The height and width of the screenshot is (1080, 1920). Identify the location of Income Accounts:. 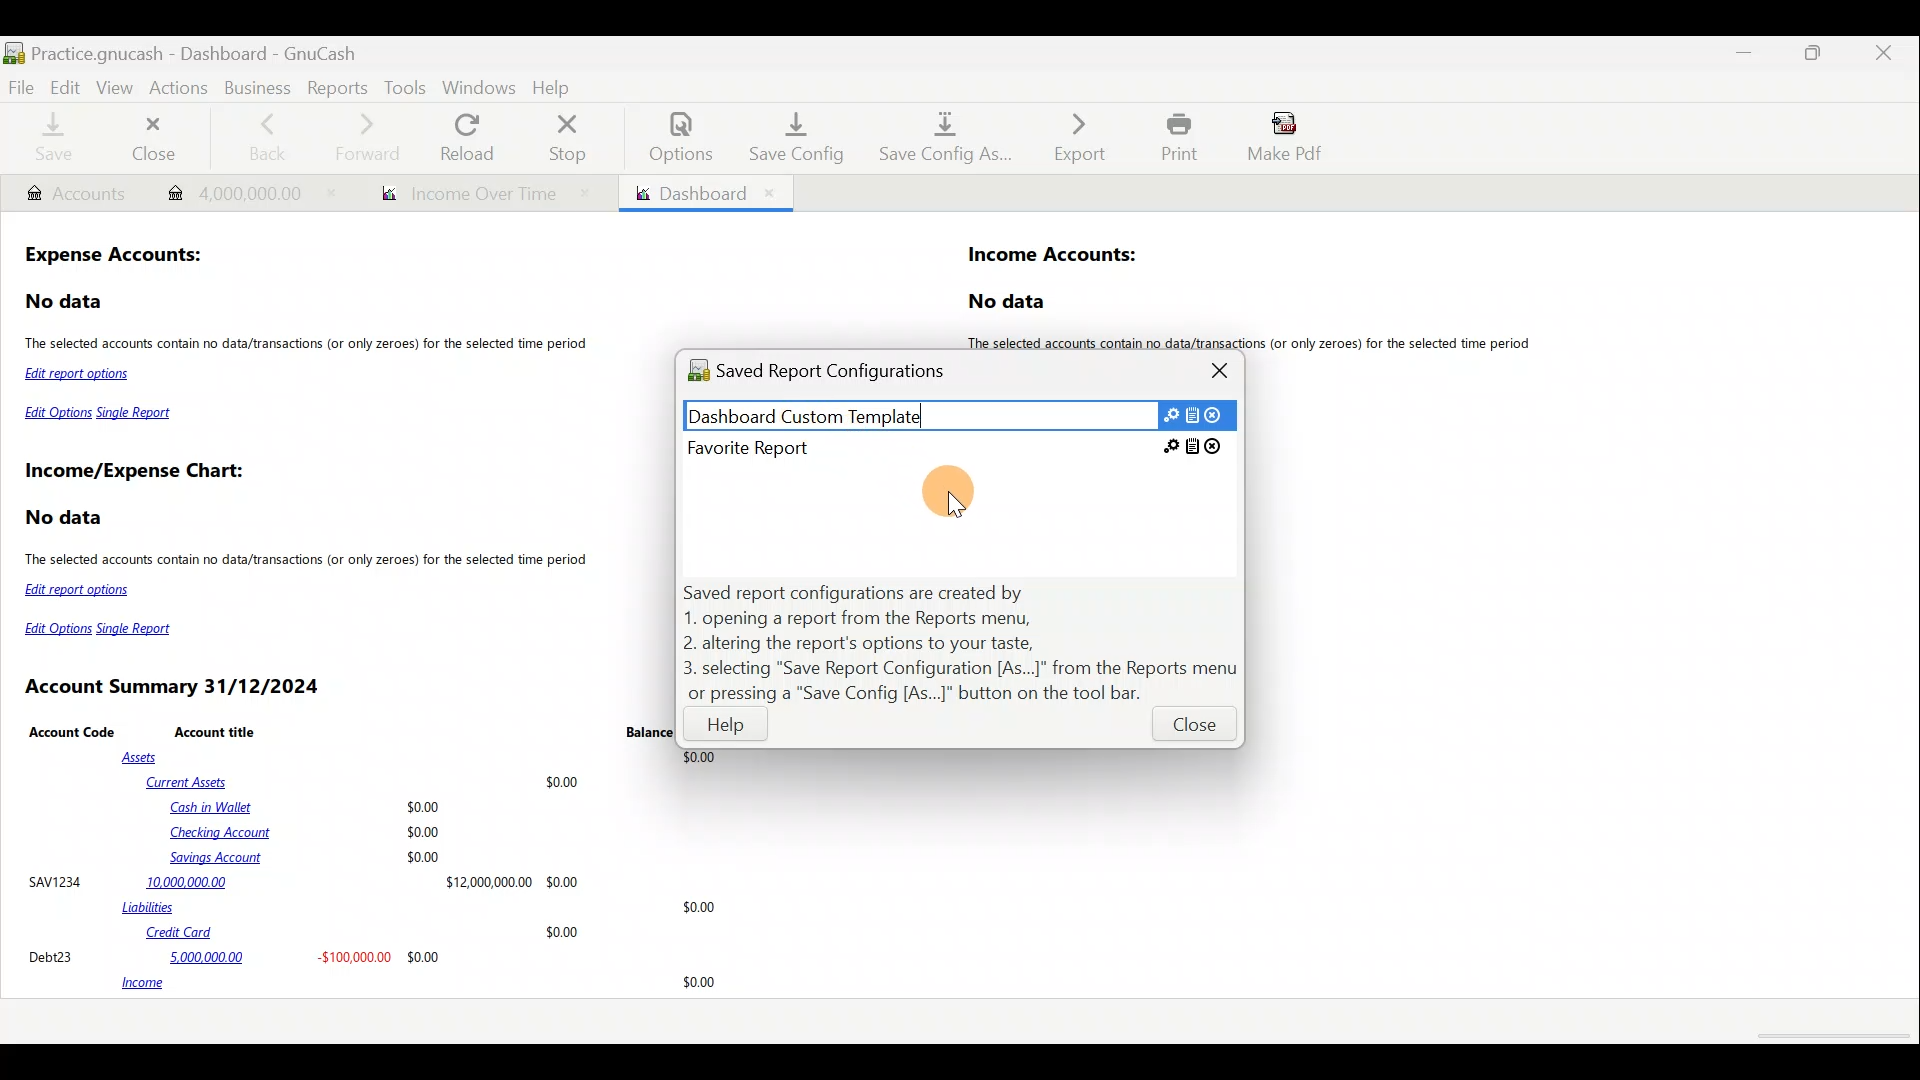
(1054, 256).